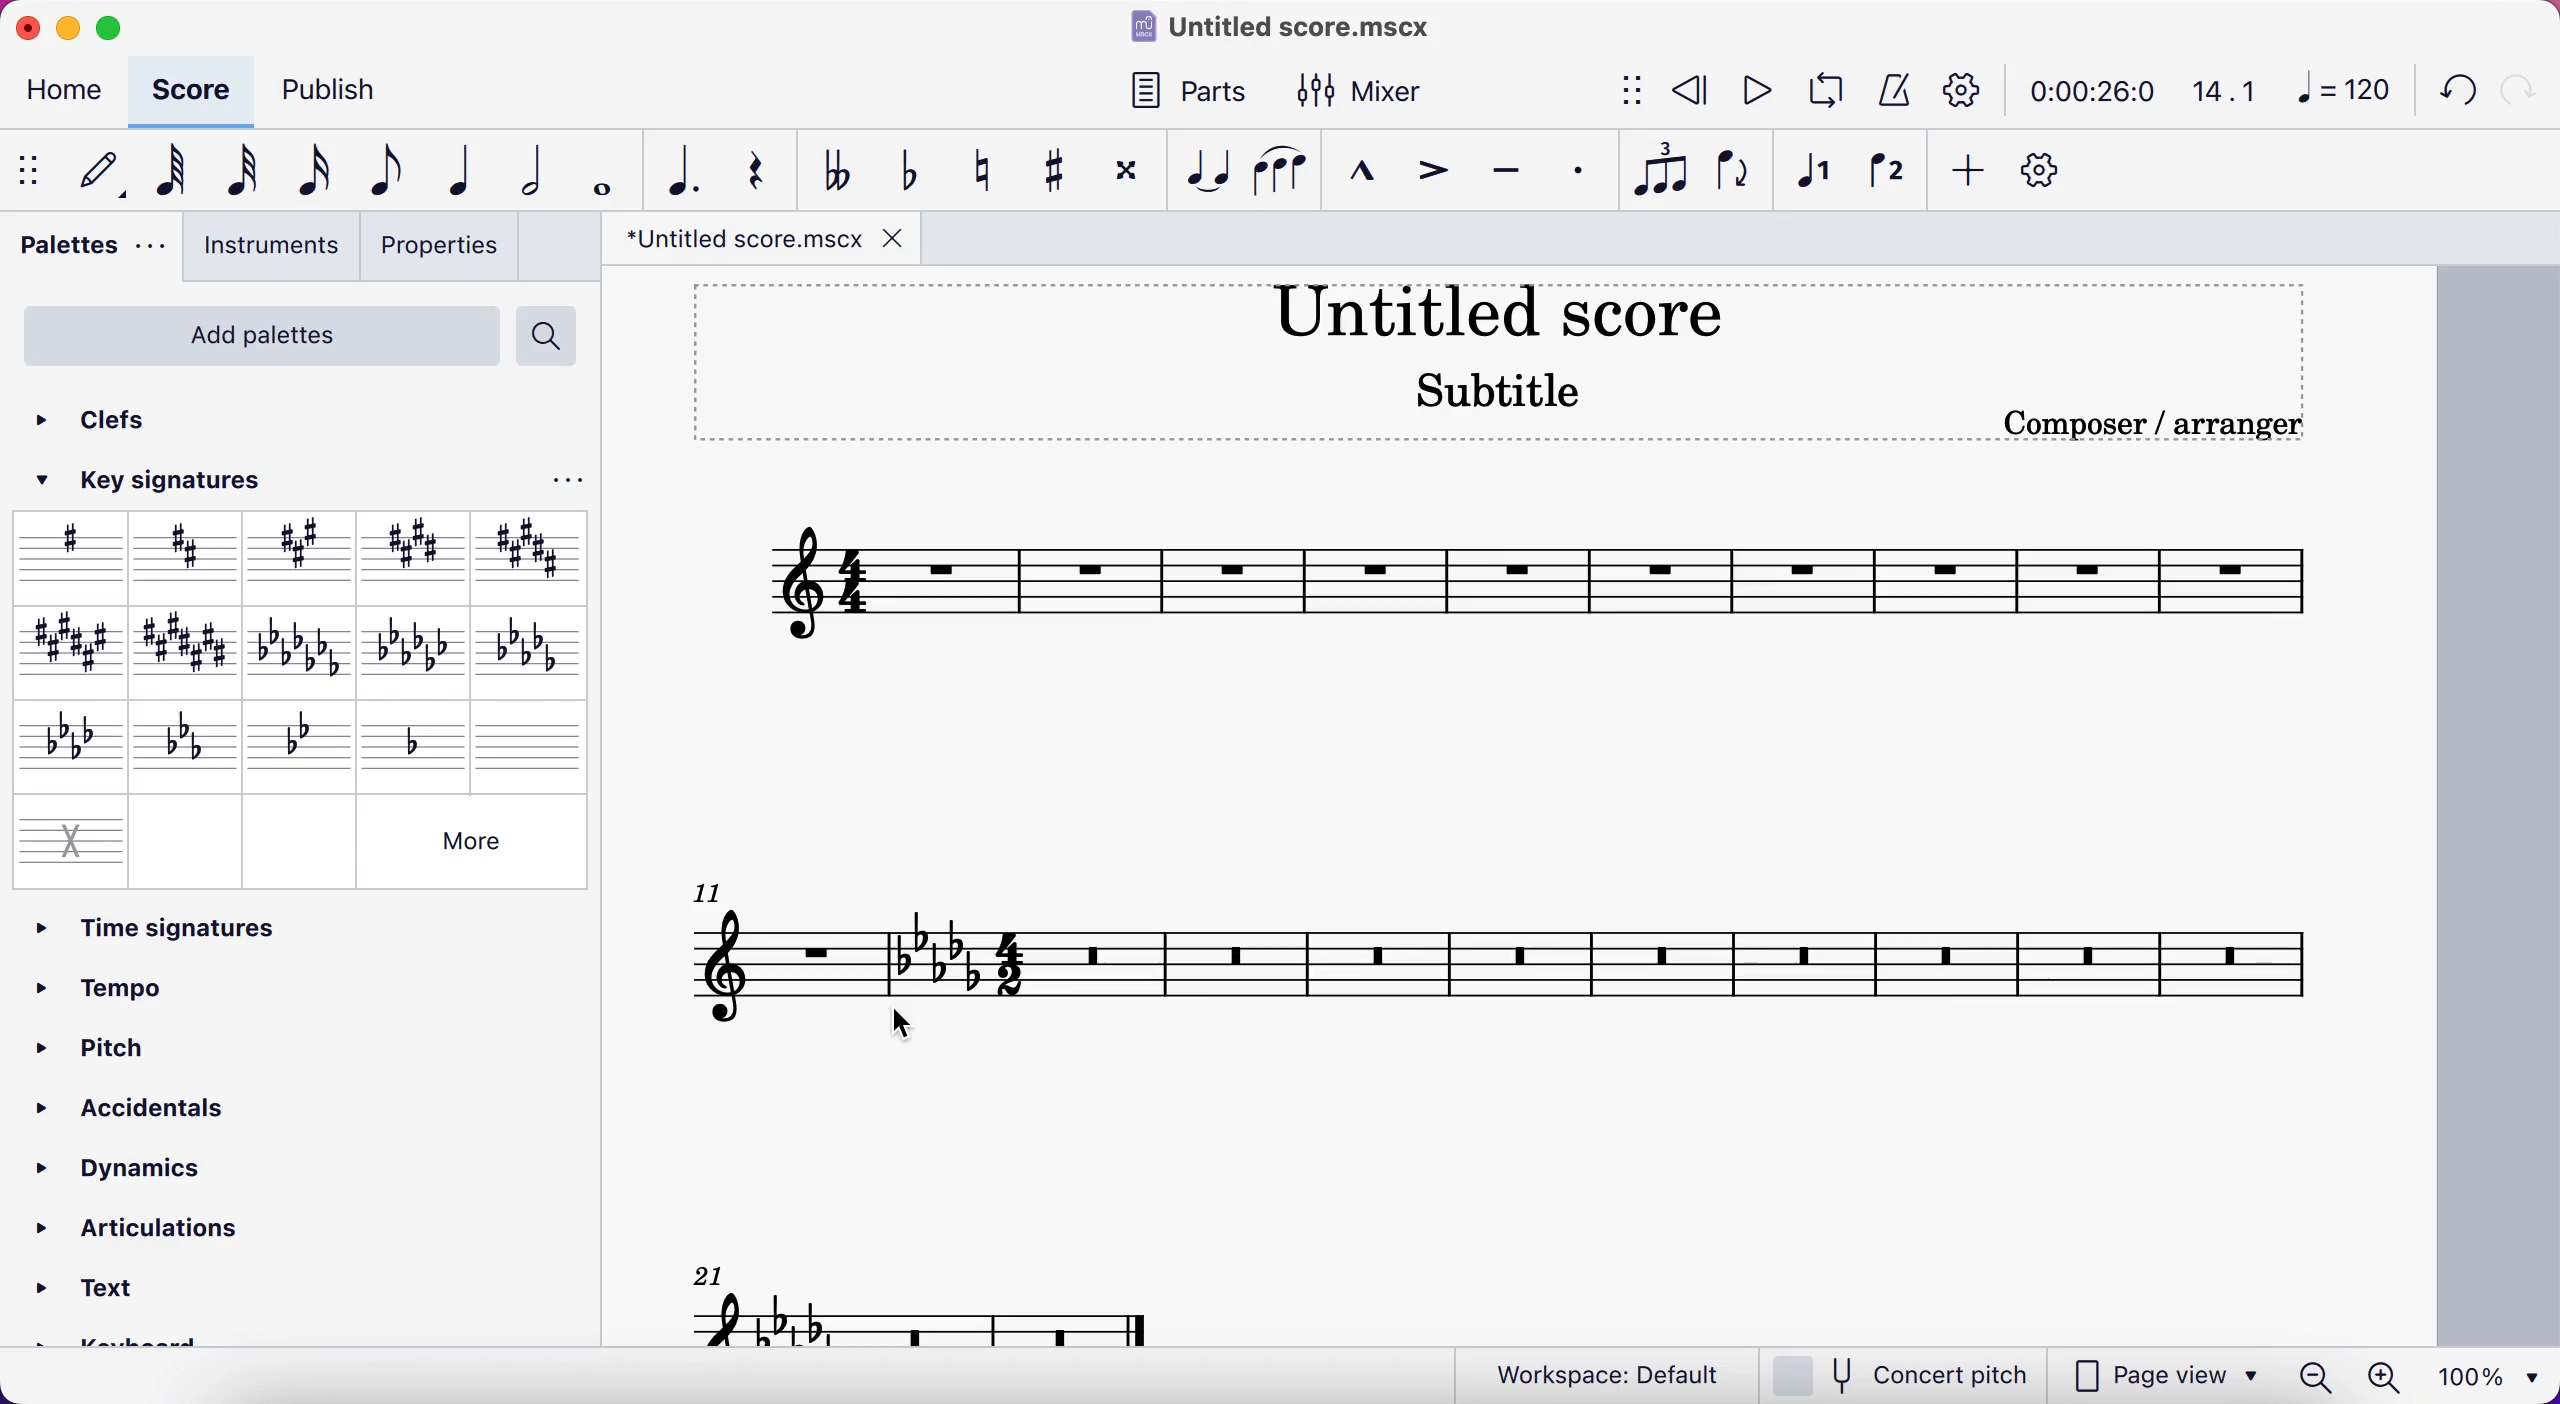  What do you see at coordinates (64, 650) in the screenshot?
I see `F major` at bounding box center [64, 650].